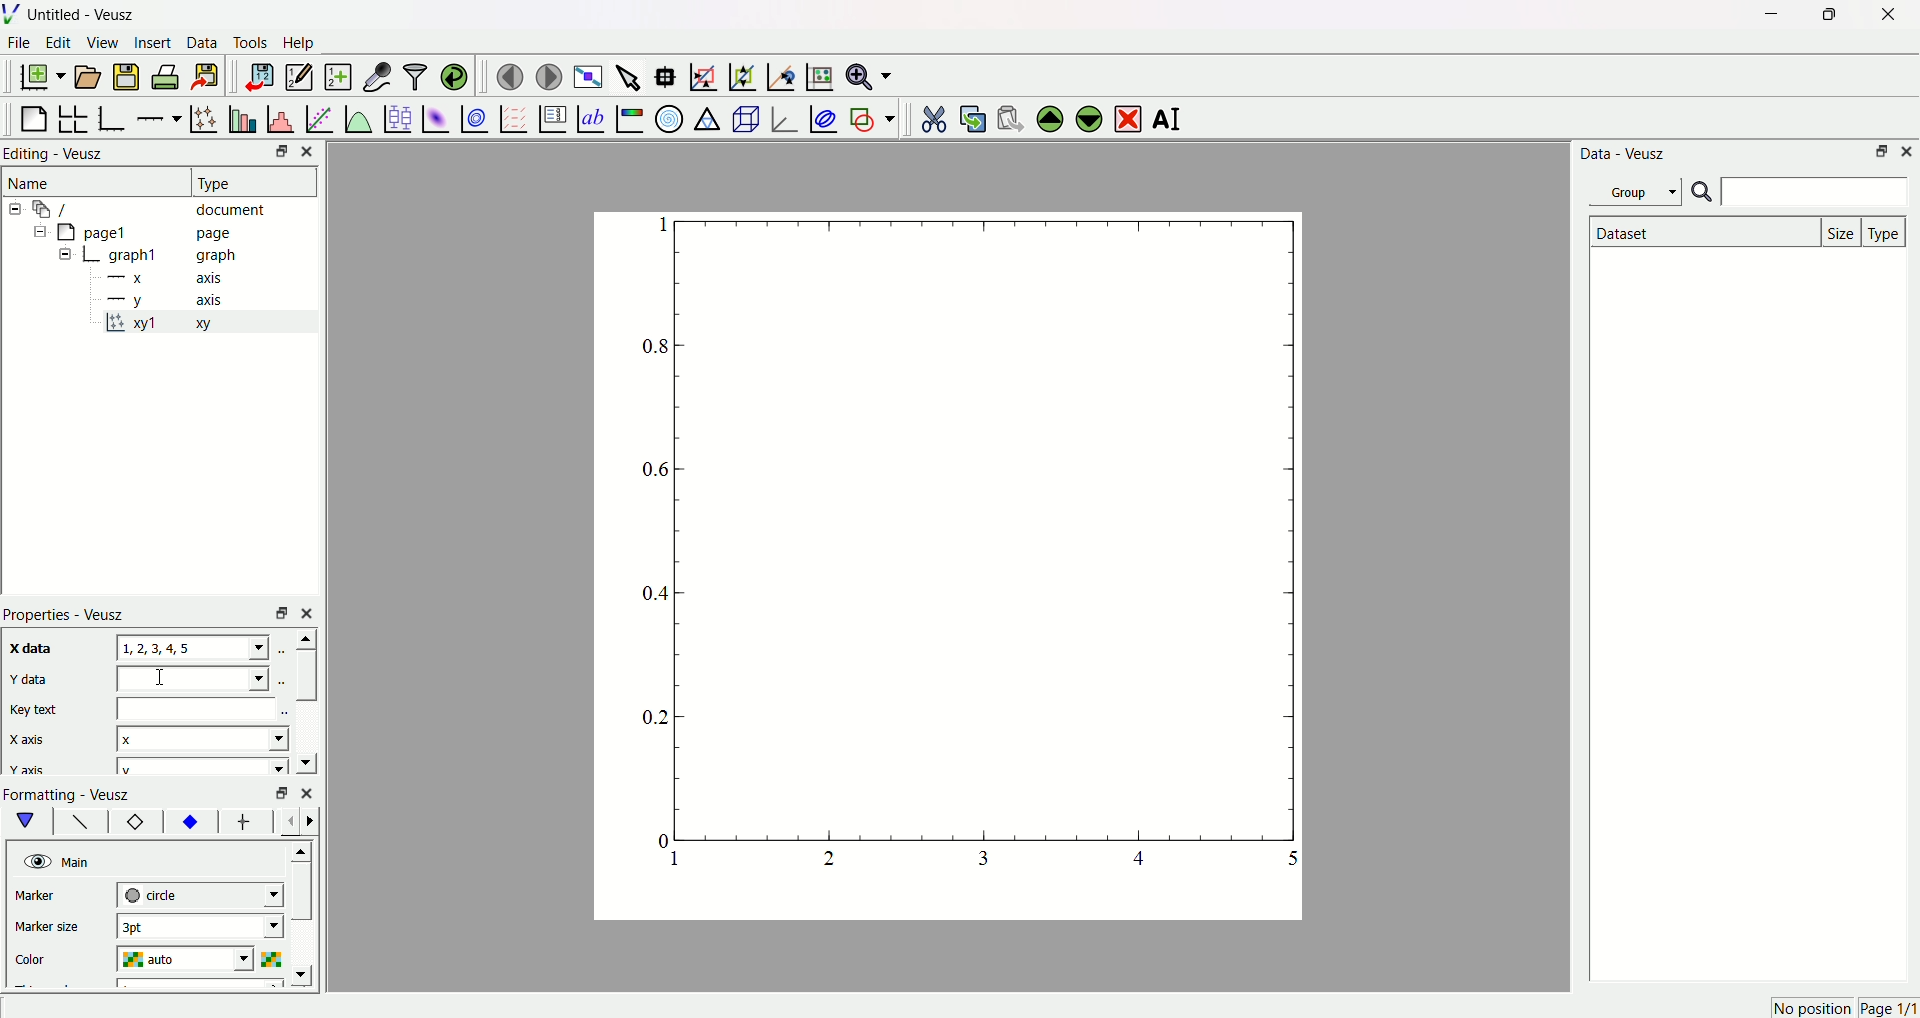 This screenshot has width=1920, height=1018. Describe the element at coordinates (203, 117) in the screenshot. I see `lines and error bars` at that location.